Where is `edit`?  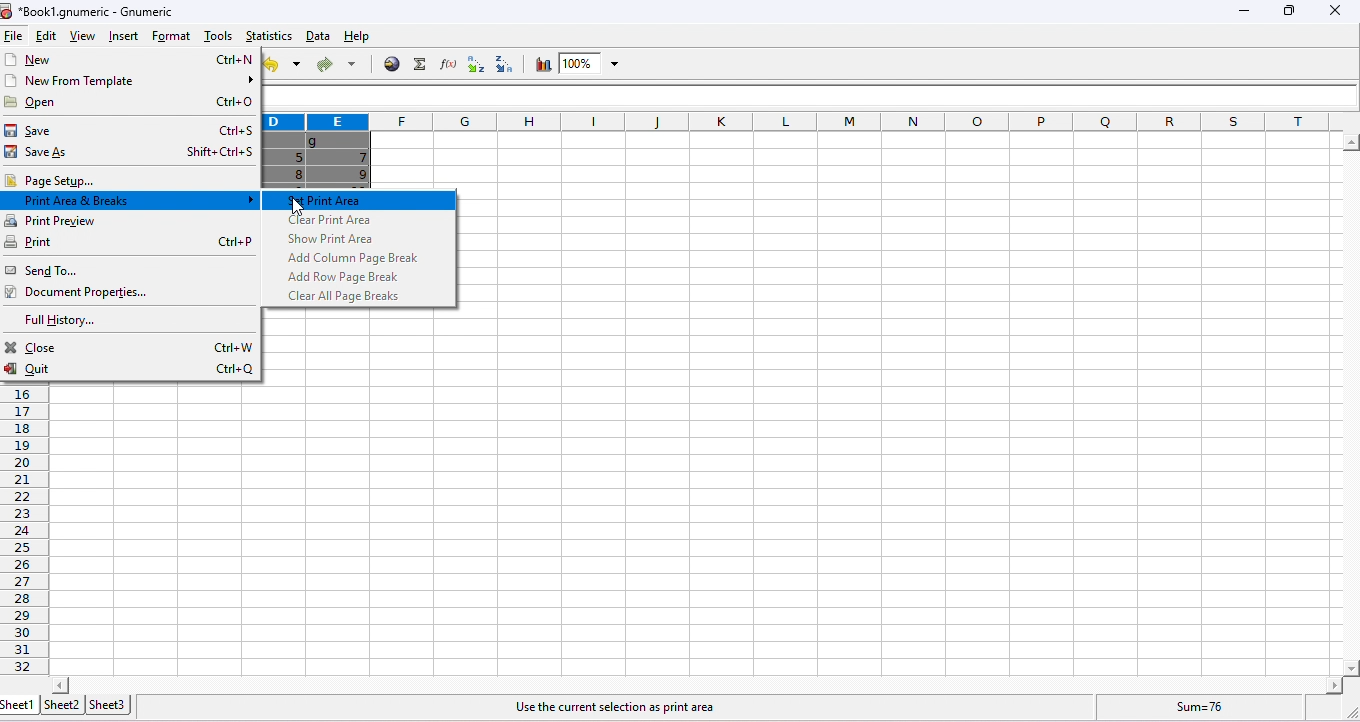
edit is located at coordinates (43, 37).